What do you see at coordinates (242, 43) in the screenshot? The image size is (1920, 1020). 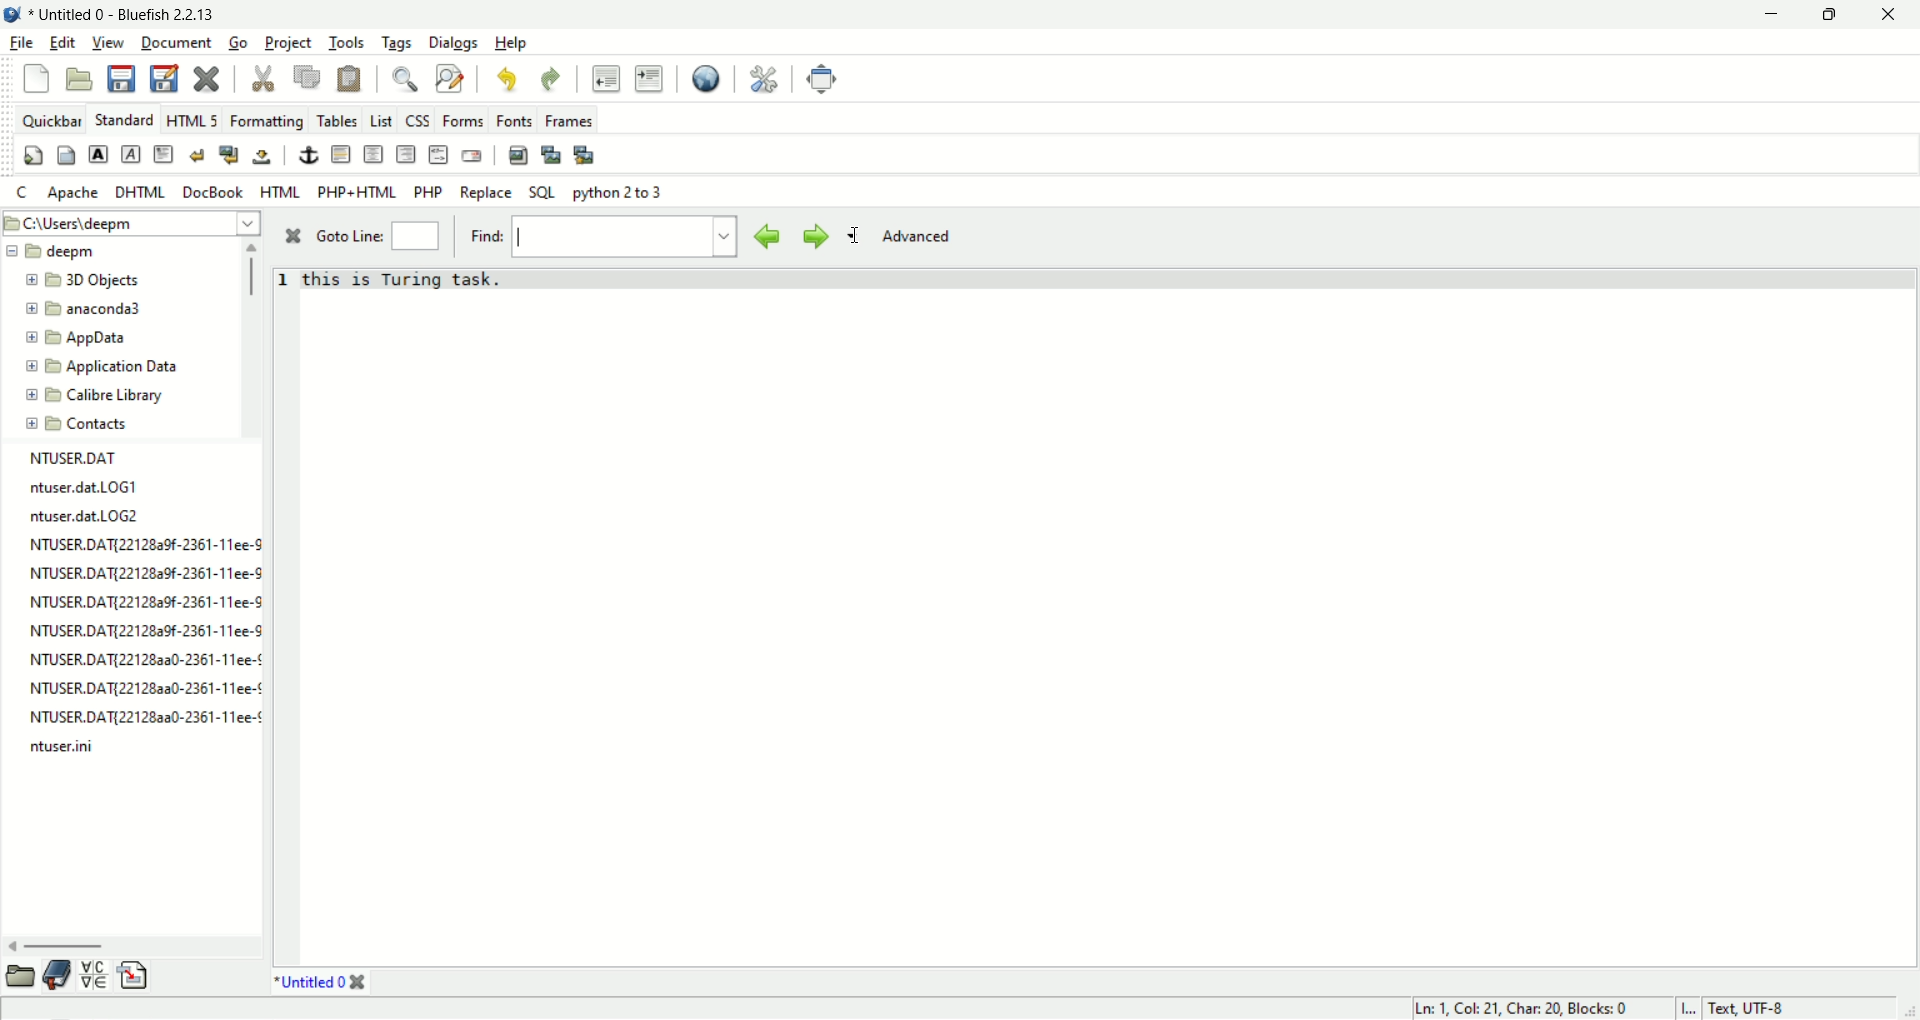 I see `Go` at bounding box center [242, 43].